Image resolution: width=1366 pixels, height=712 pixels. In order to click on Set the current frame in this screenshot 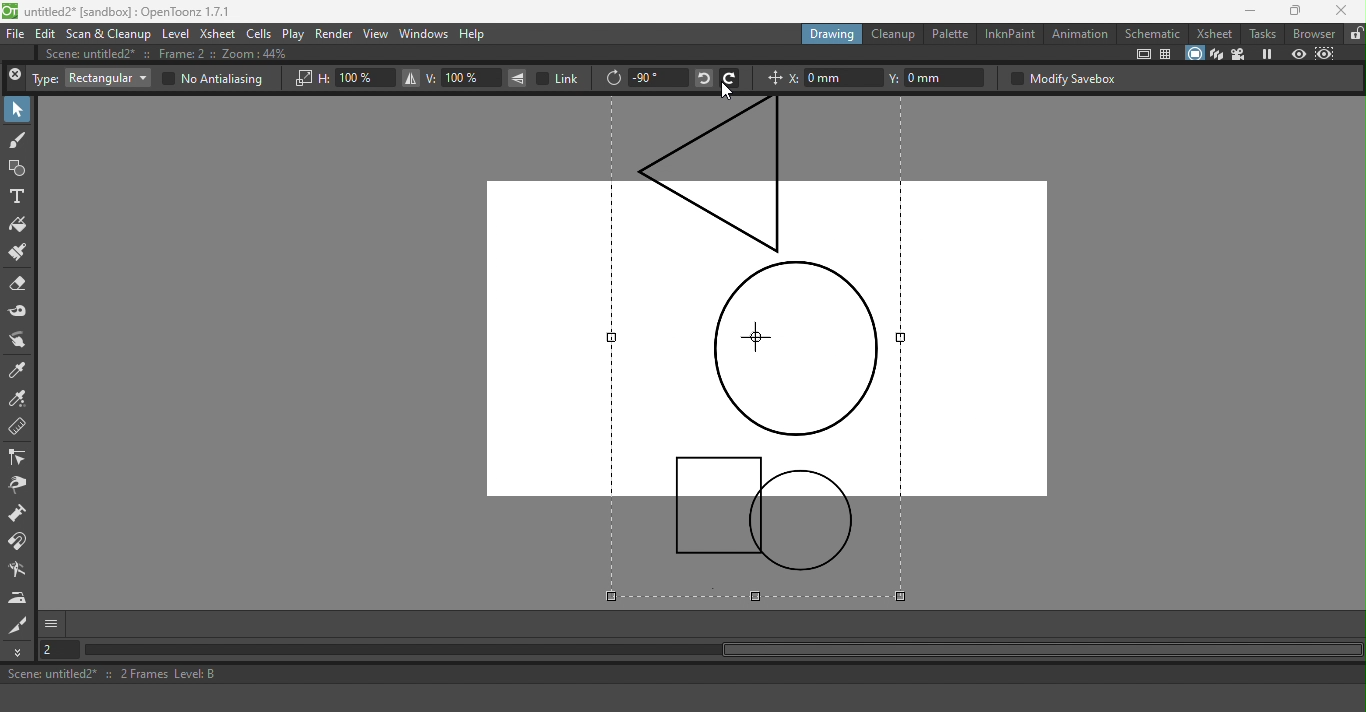, I will do `click(62, 651)`.